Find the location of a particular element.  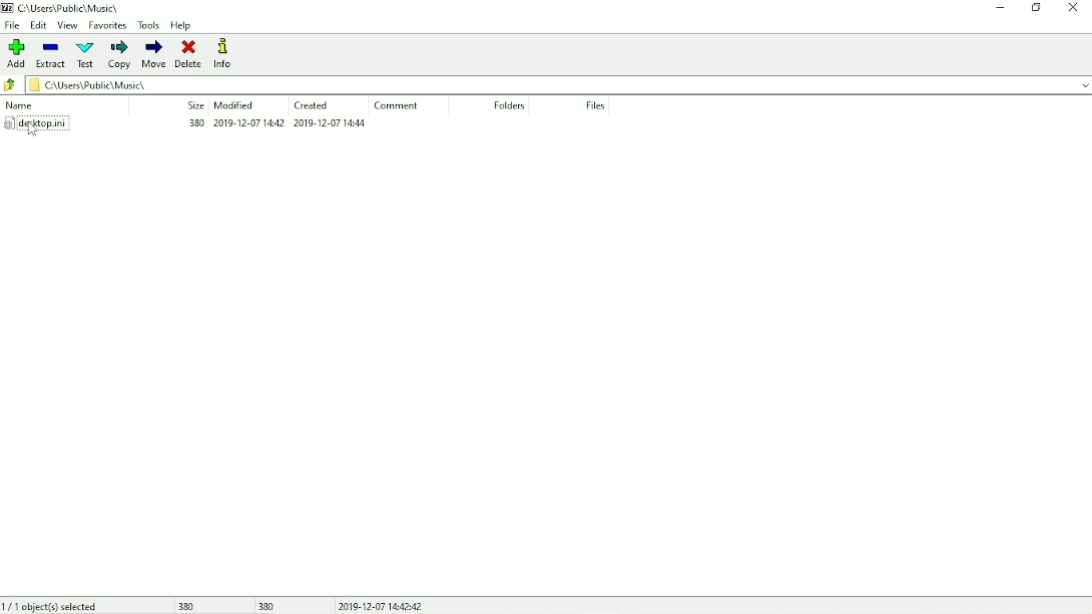

Extract is located at coordinates (50, 54).